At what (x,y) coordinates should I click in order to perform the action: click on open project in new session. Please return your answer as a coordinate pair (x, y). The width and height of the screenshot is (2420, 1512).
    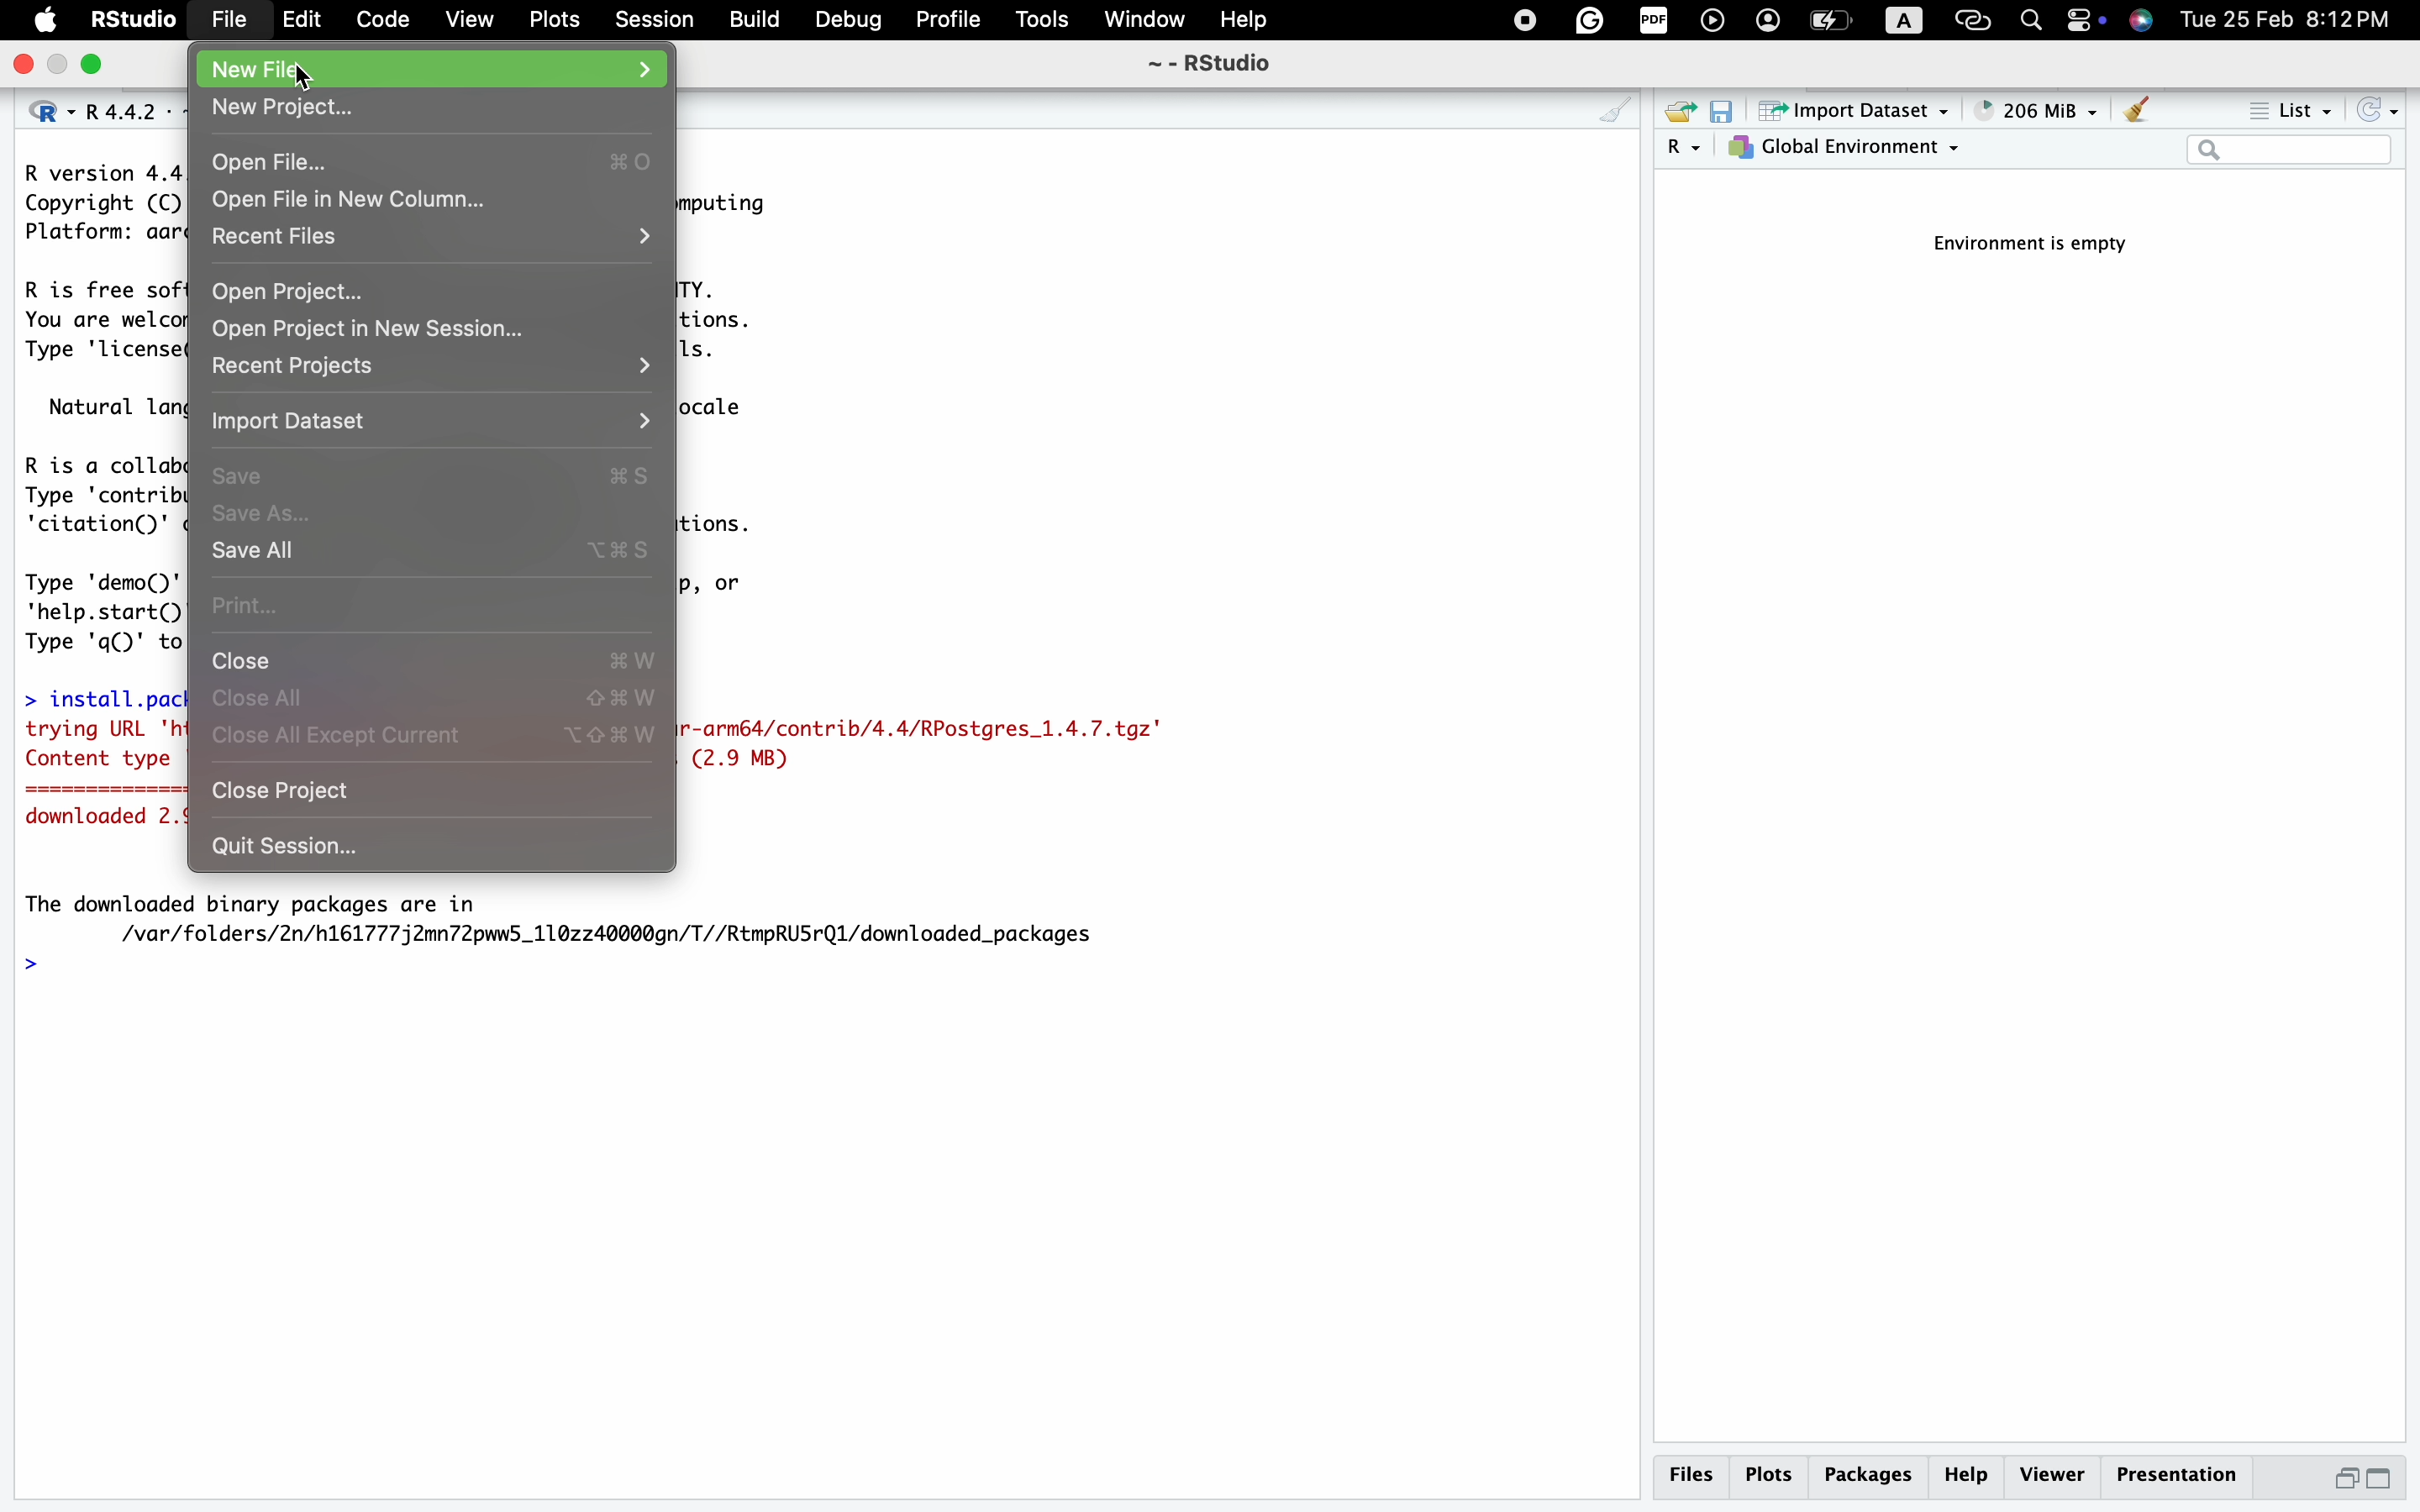
    Looking at the image, I should click on (406, 328).